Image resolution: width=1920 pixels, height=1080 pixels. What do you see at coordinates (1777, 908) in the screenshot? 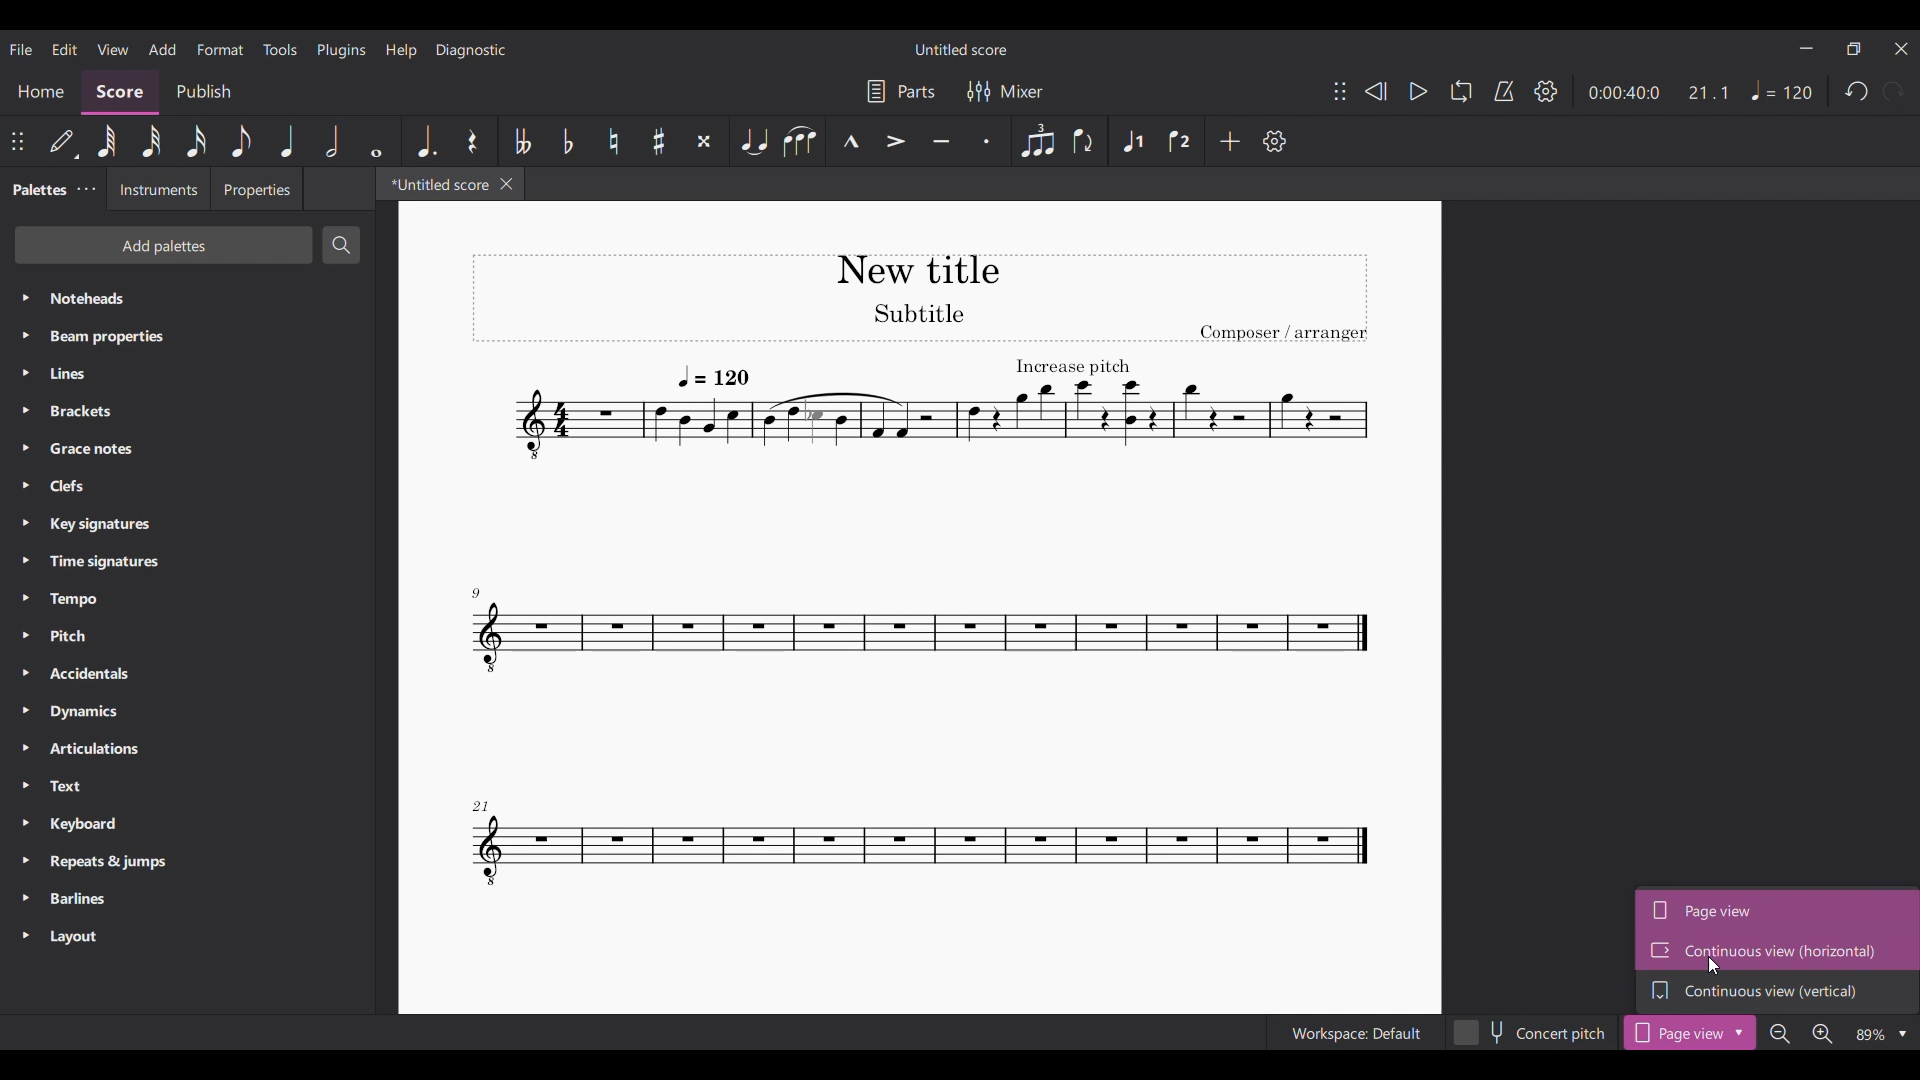
I see `Page view, current selection highlighted` at bounding box center [1777, 908].